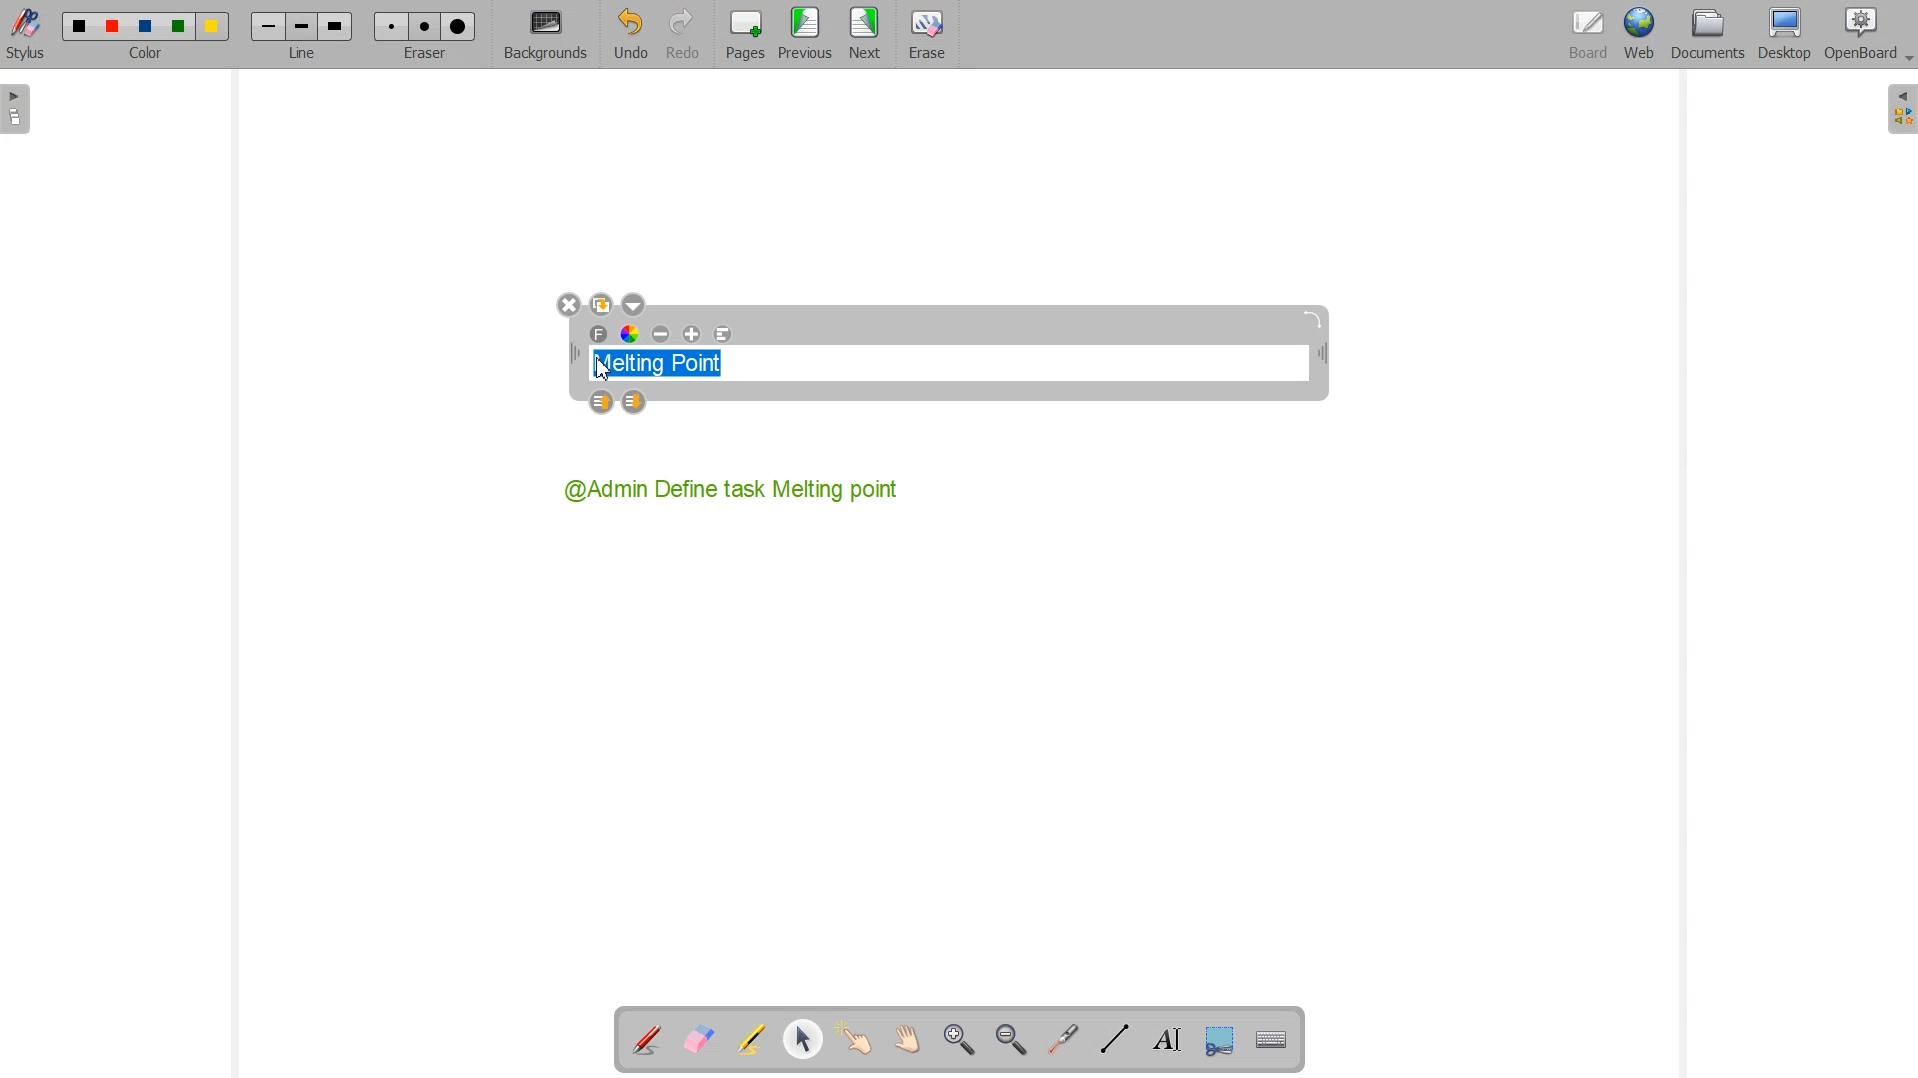 This screenshot has width=1918, height=1078. What do you see at coordinates (633, 304) in the screenshot?
I see `Dropdown box` at bounding box center [633, 304].